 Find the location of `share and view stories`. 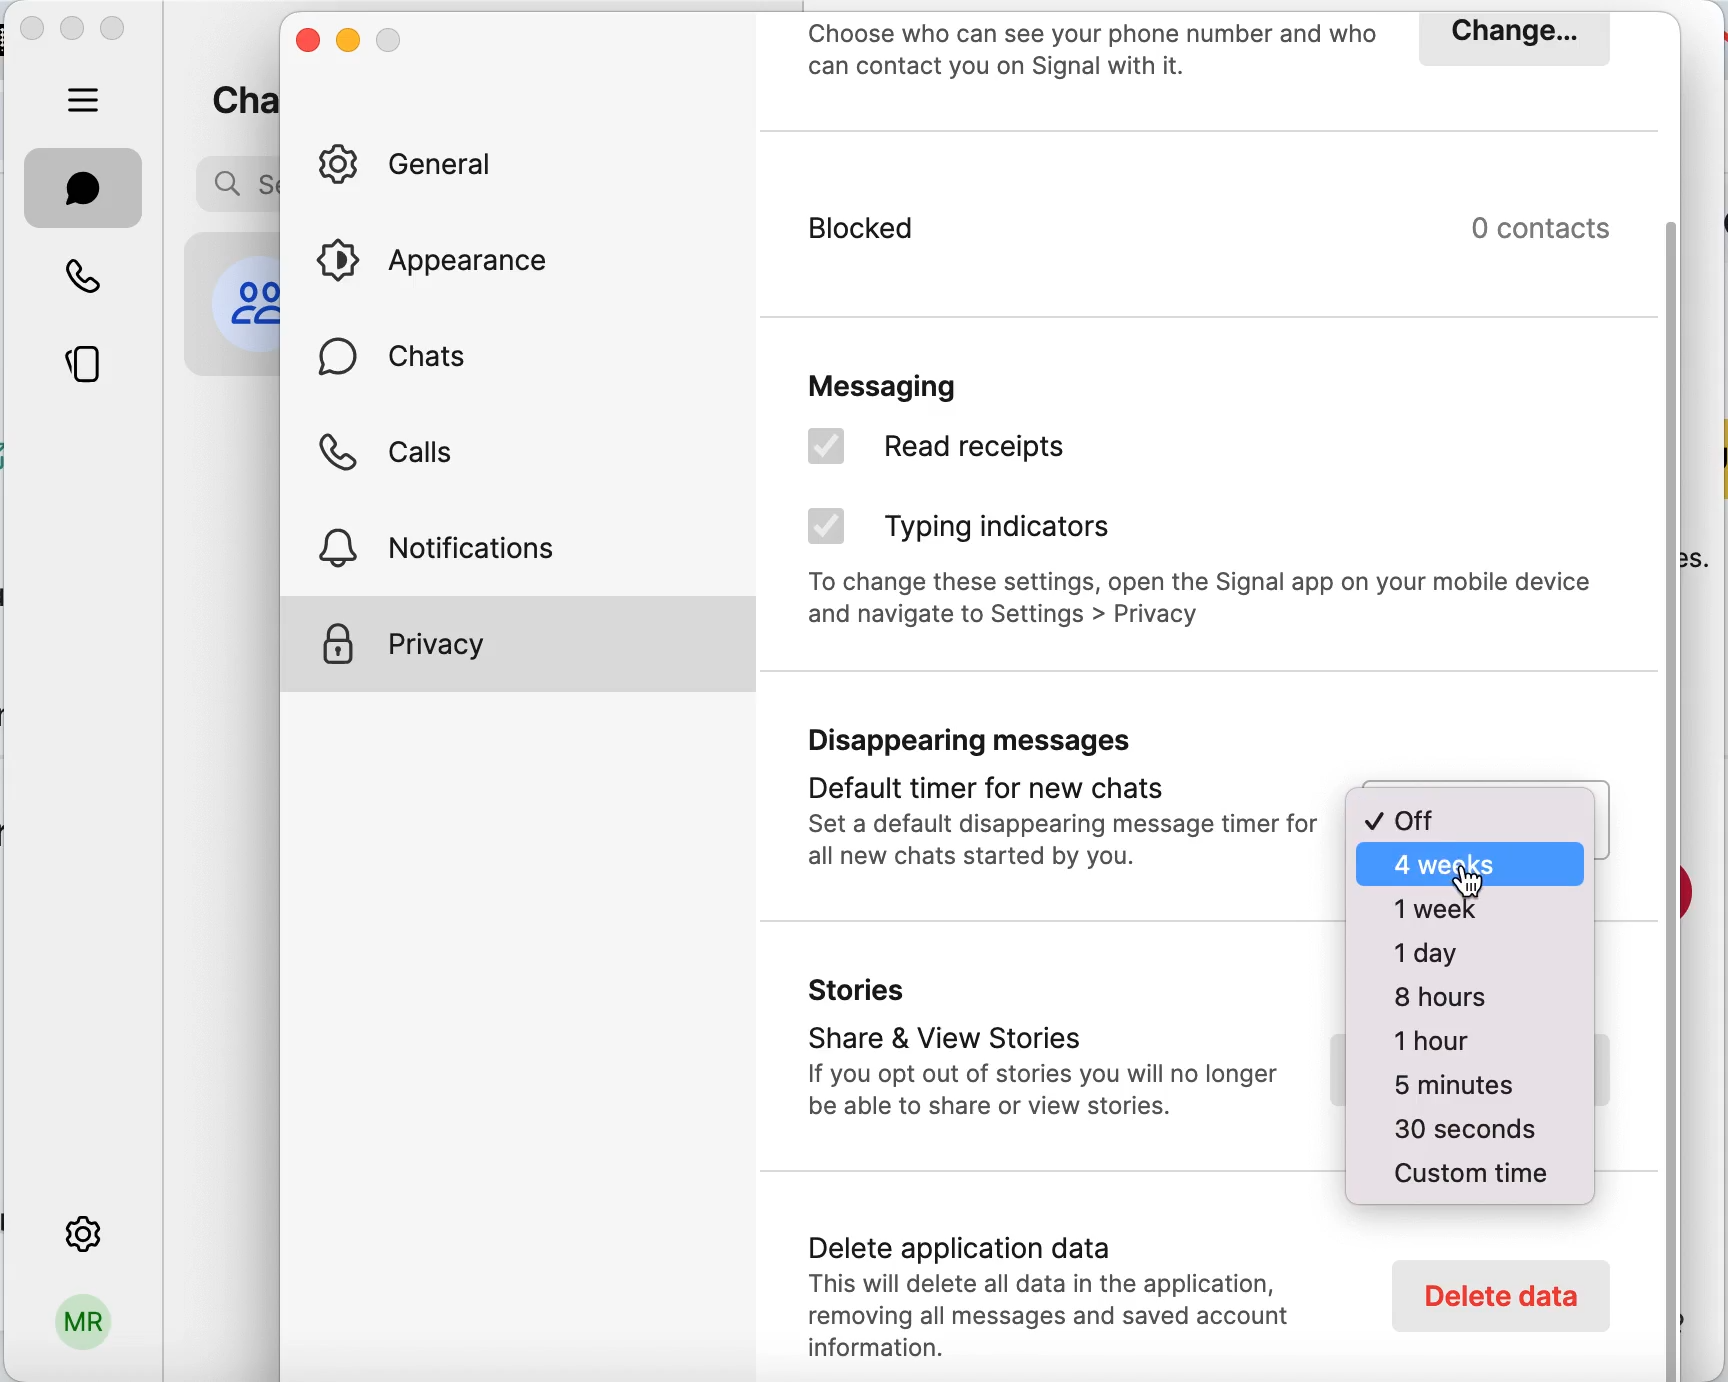

share and view stories is located at coordinates (1040, 1054).